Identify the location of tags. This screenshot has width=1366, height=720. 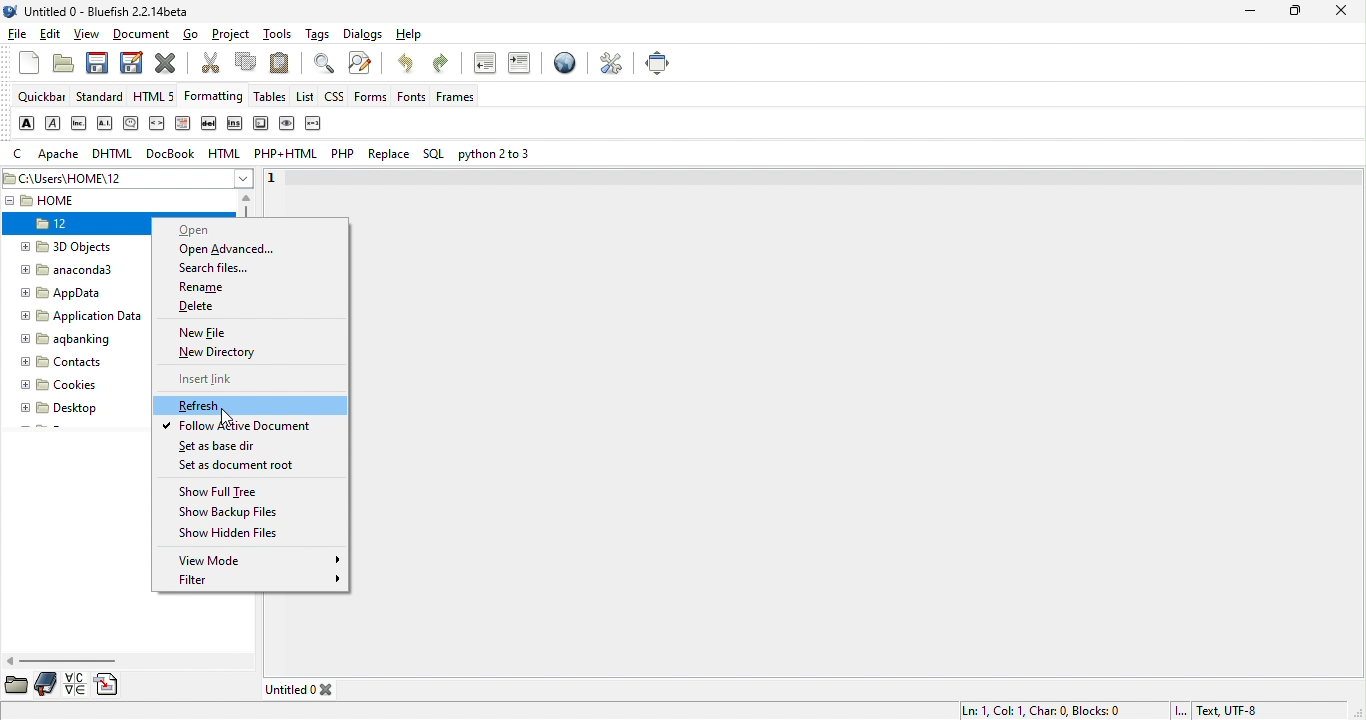
(317, 33).